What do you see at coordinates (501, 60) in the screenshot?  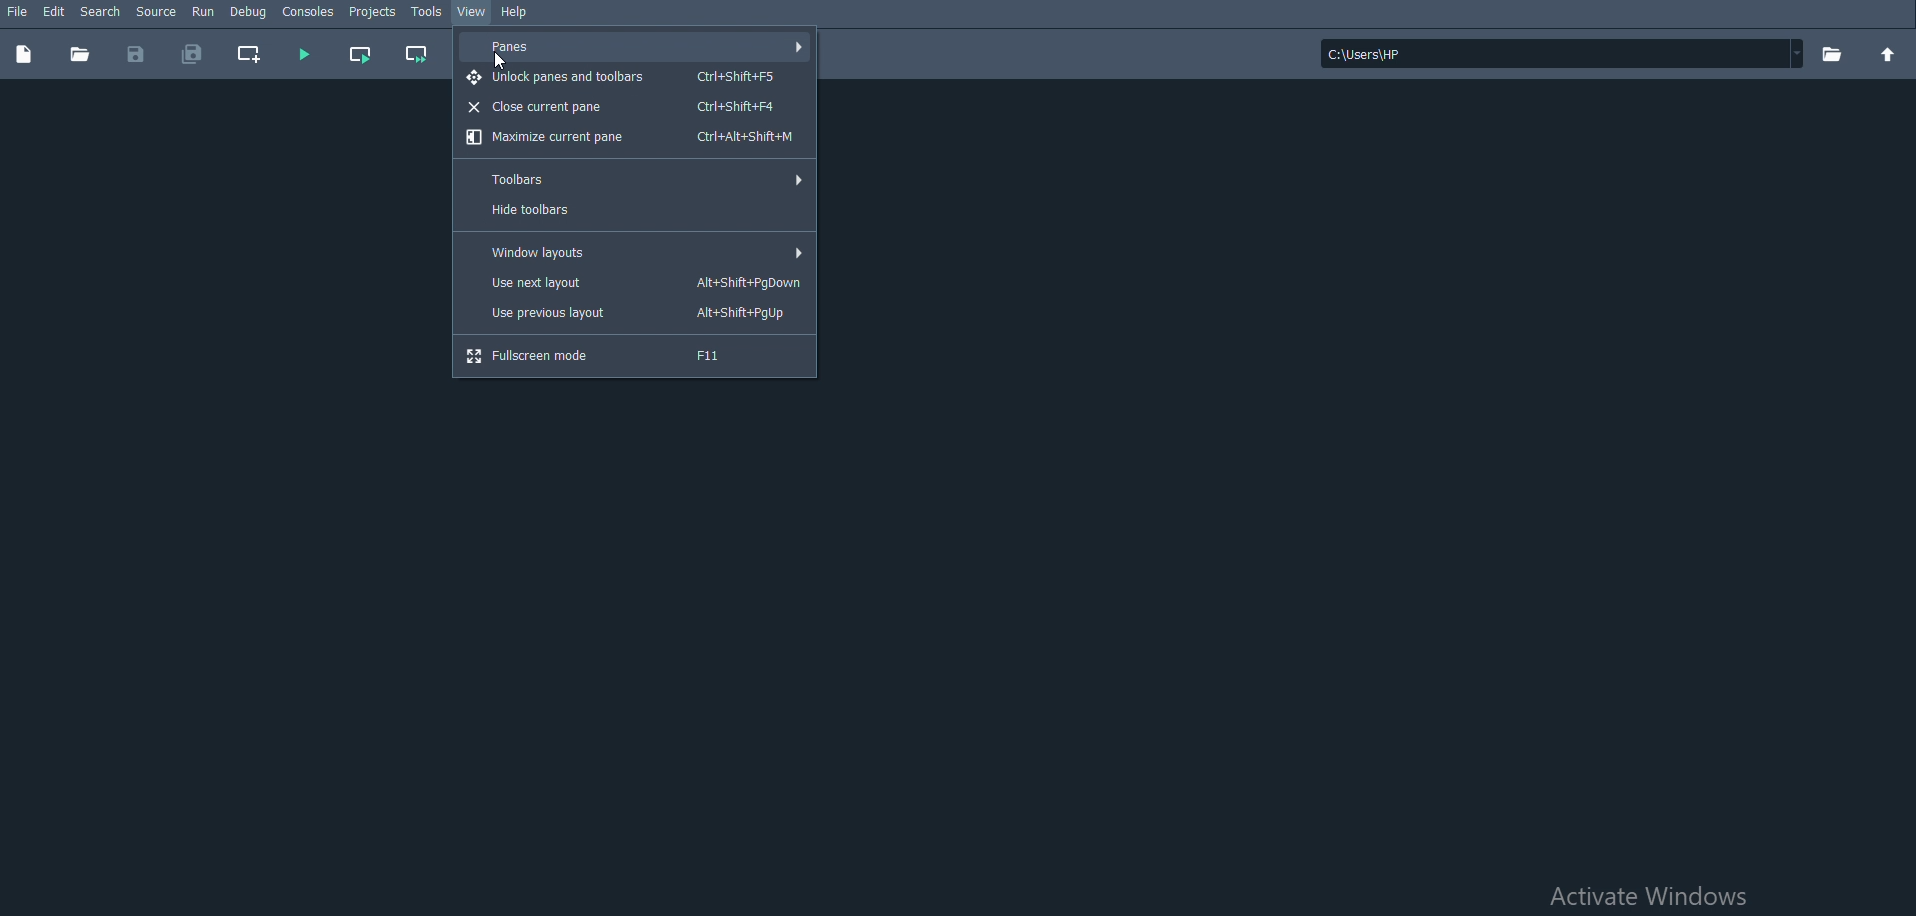 I see `Cursor` at bounding box center [501, 60].